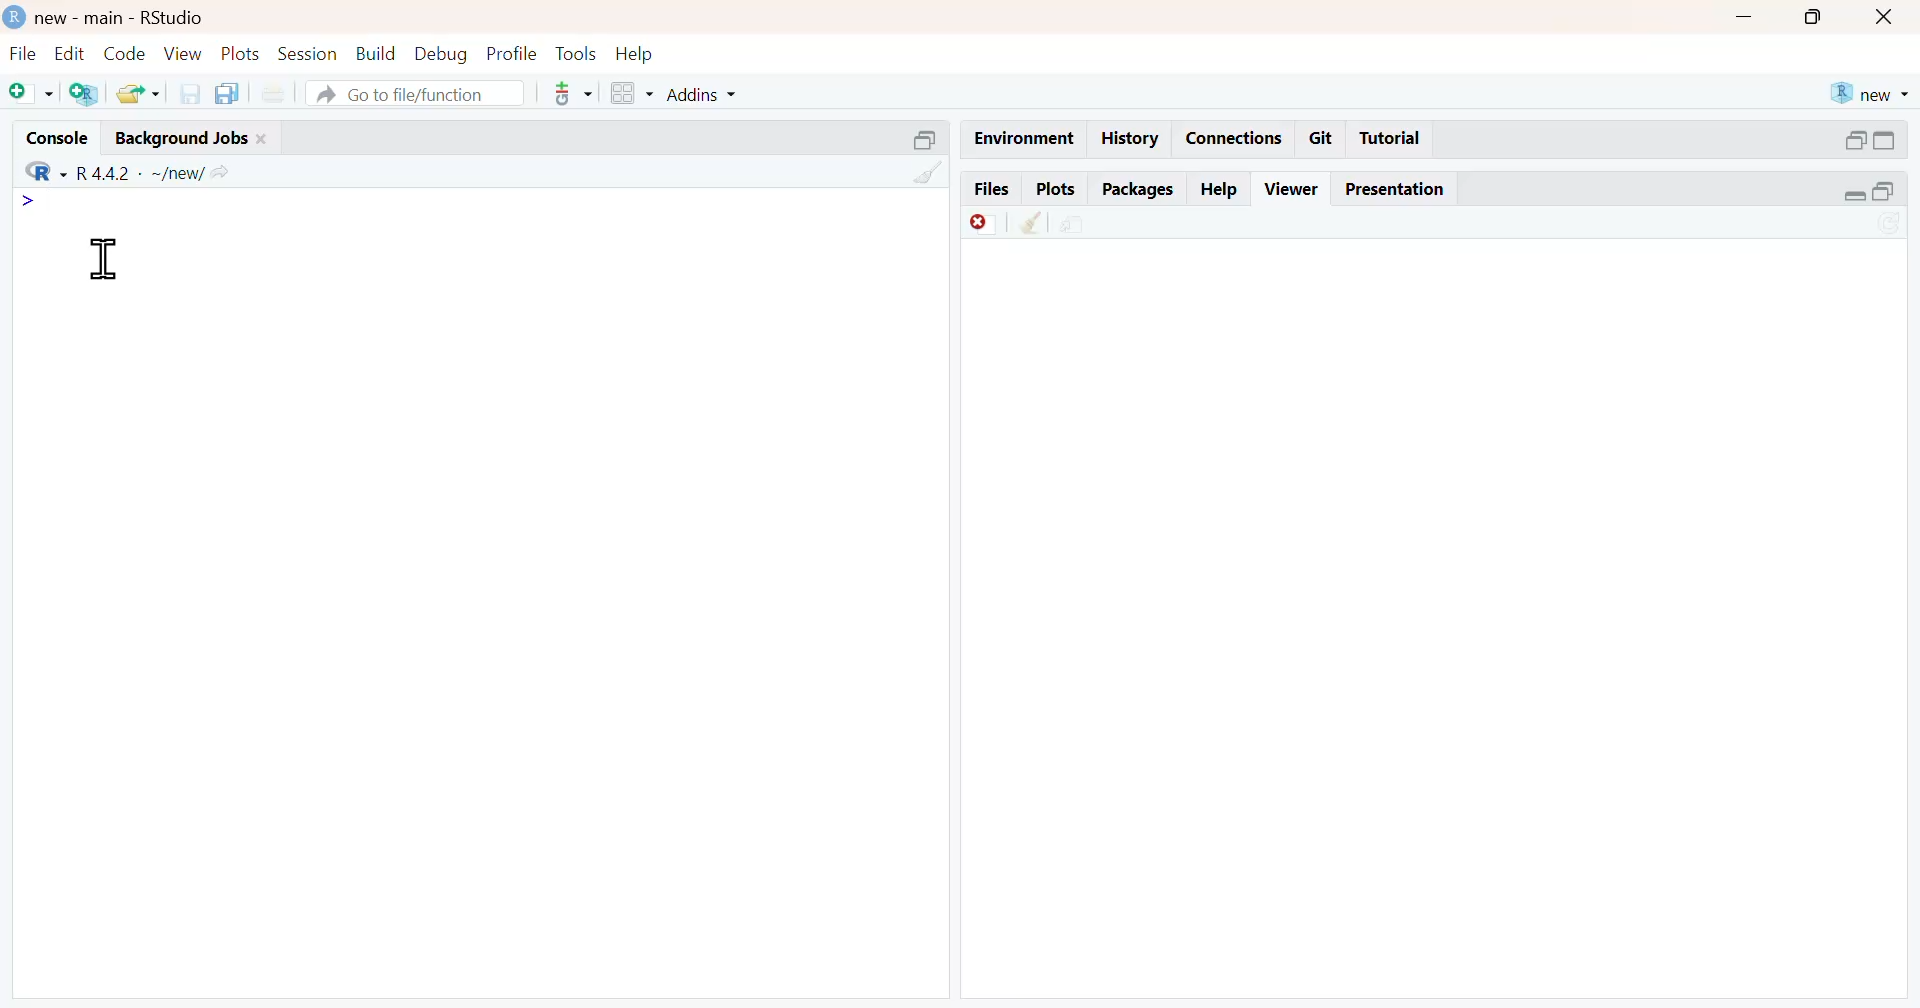 Image resolution: width=1920 pixels, height=1008 pixels. I want to click on show in new window, so click(1069, 225).